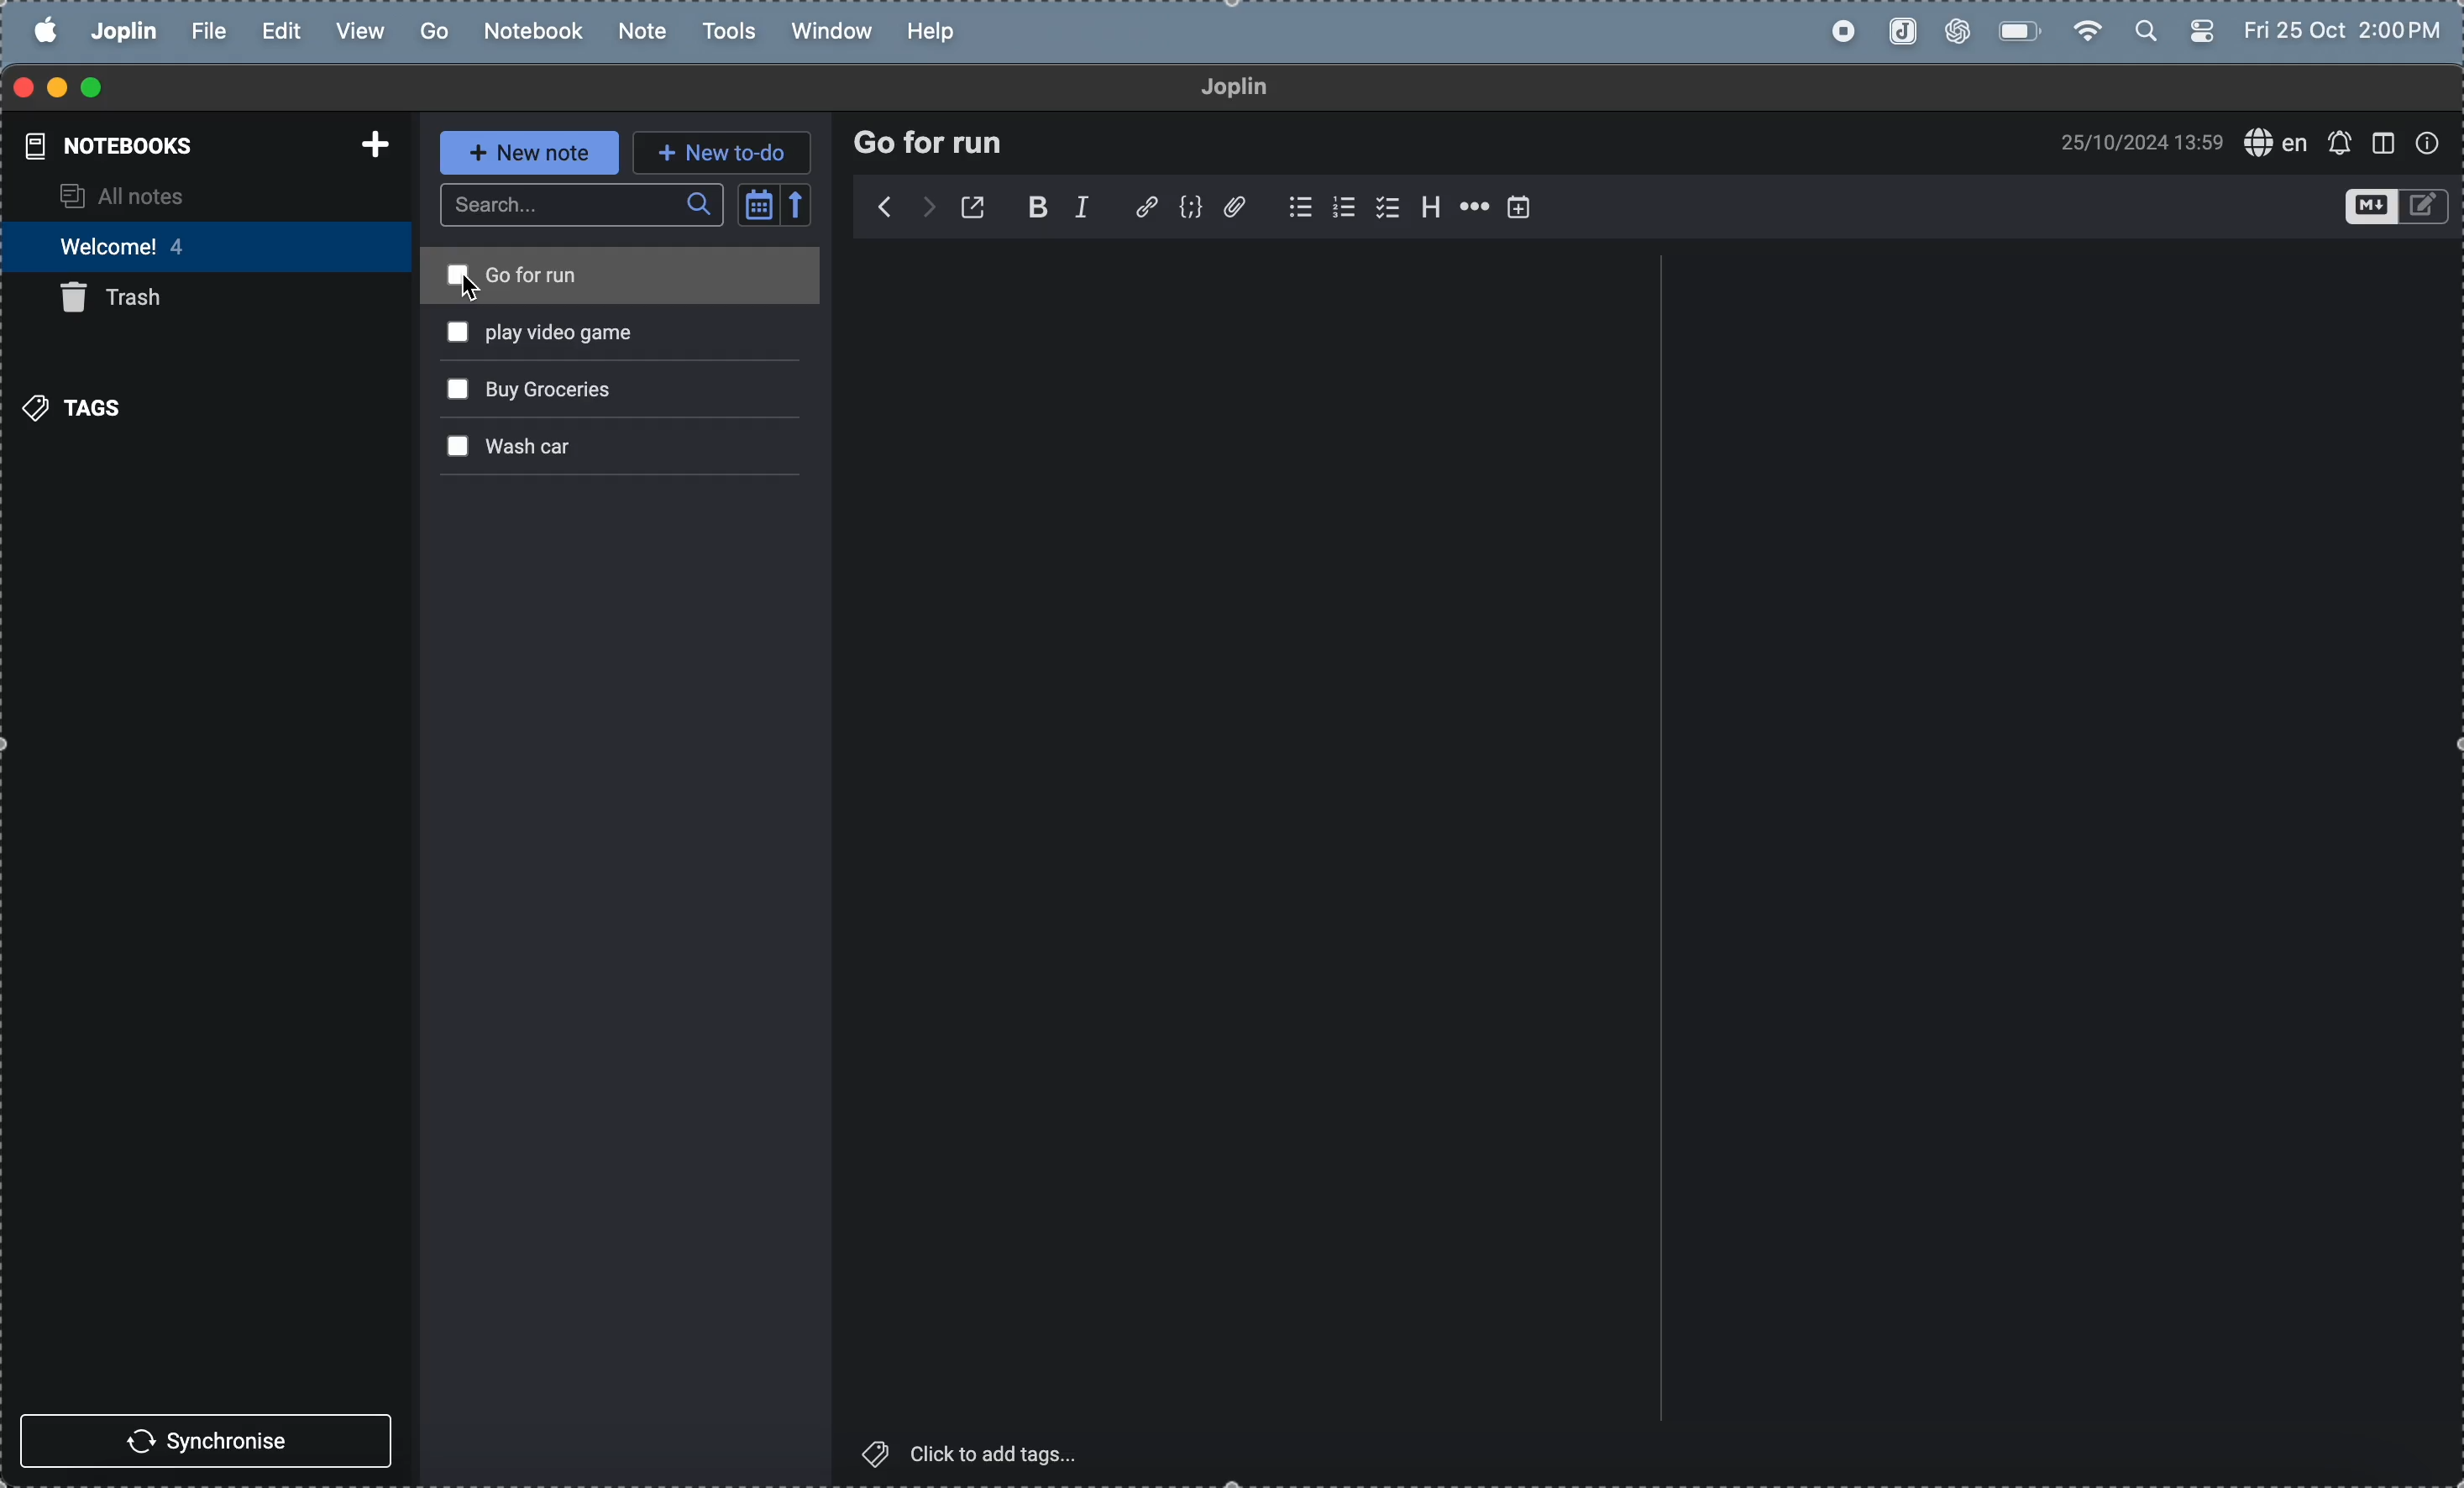  What do you see at coordinates (2275, 142) in the screenshot?
I see `spell check` at bounding box center [2275, 142].